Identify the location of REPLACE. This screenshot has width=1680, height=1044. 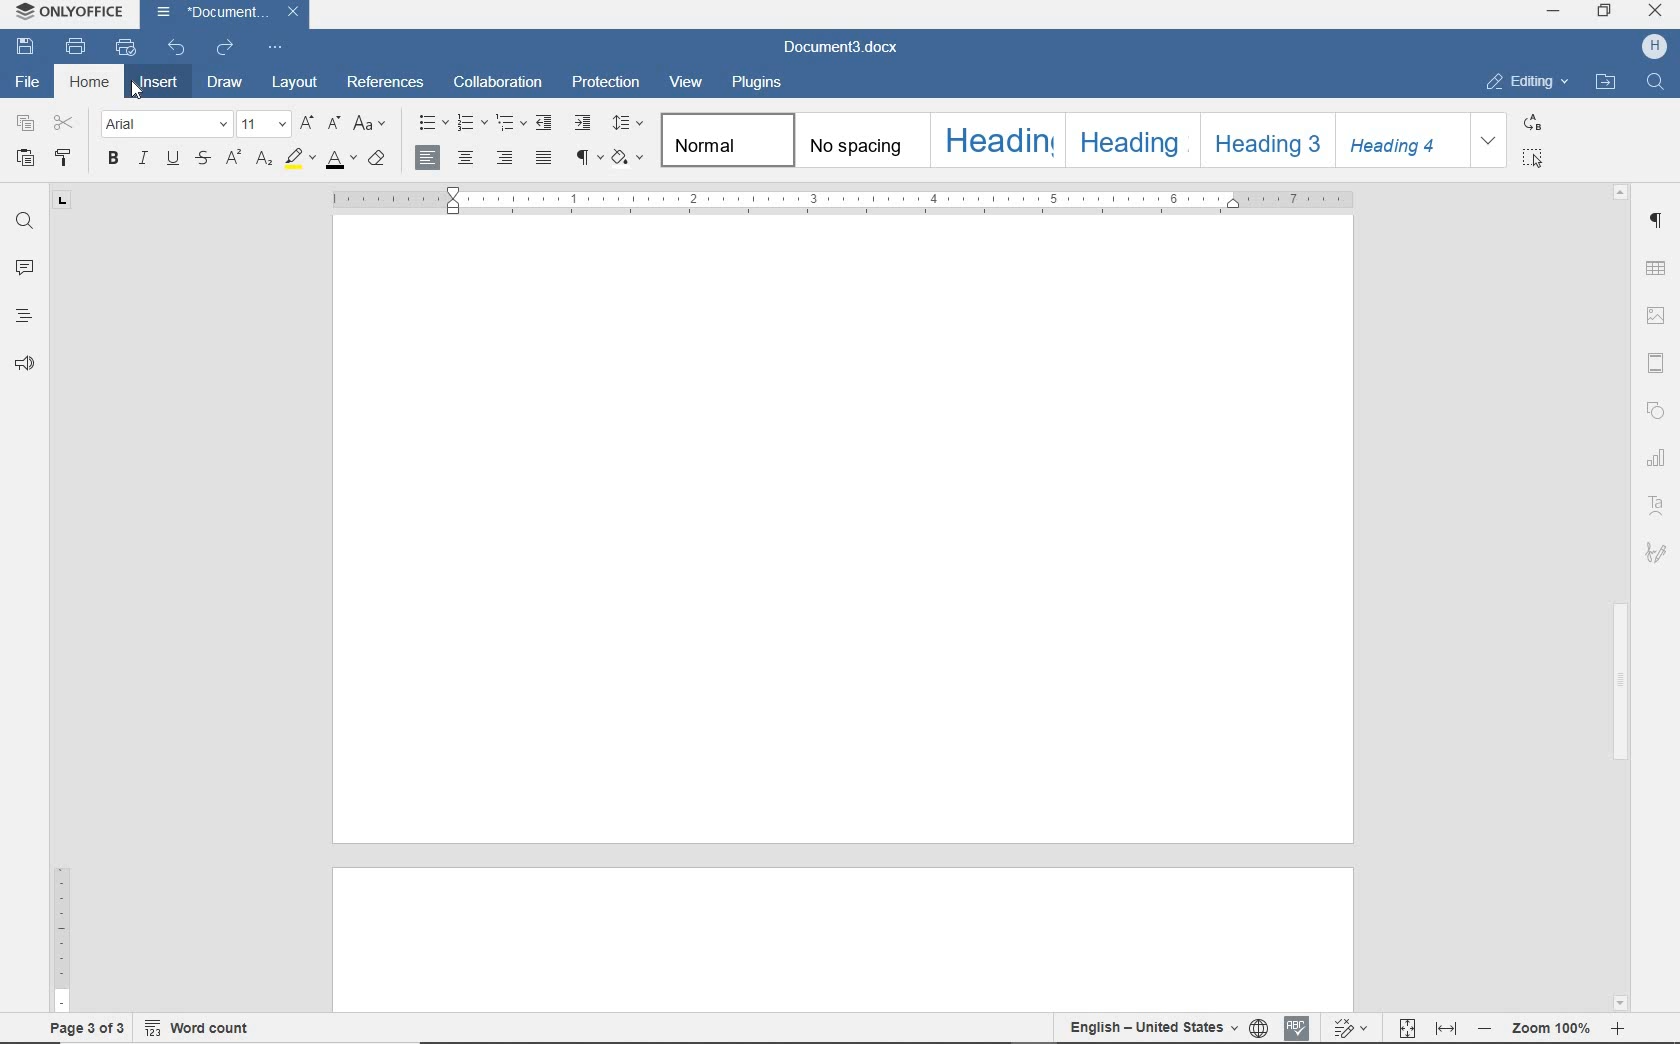
(1544, 122).